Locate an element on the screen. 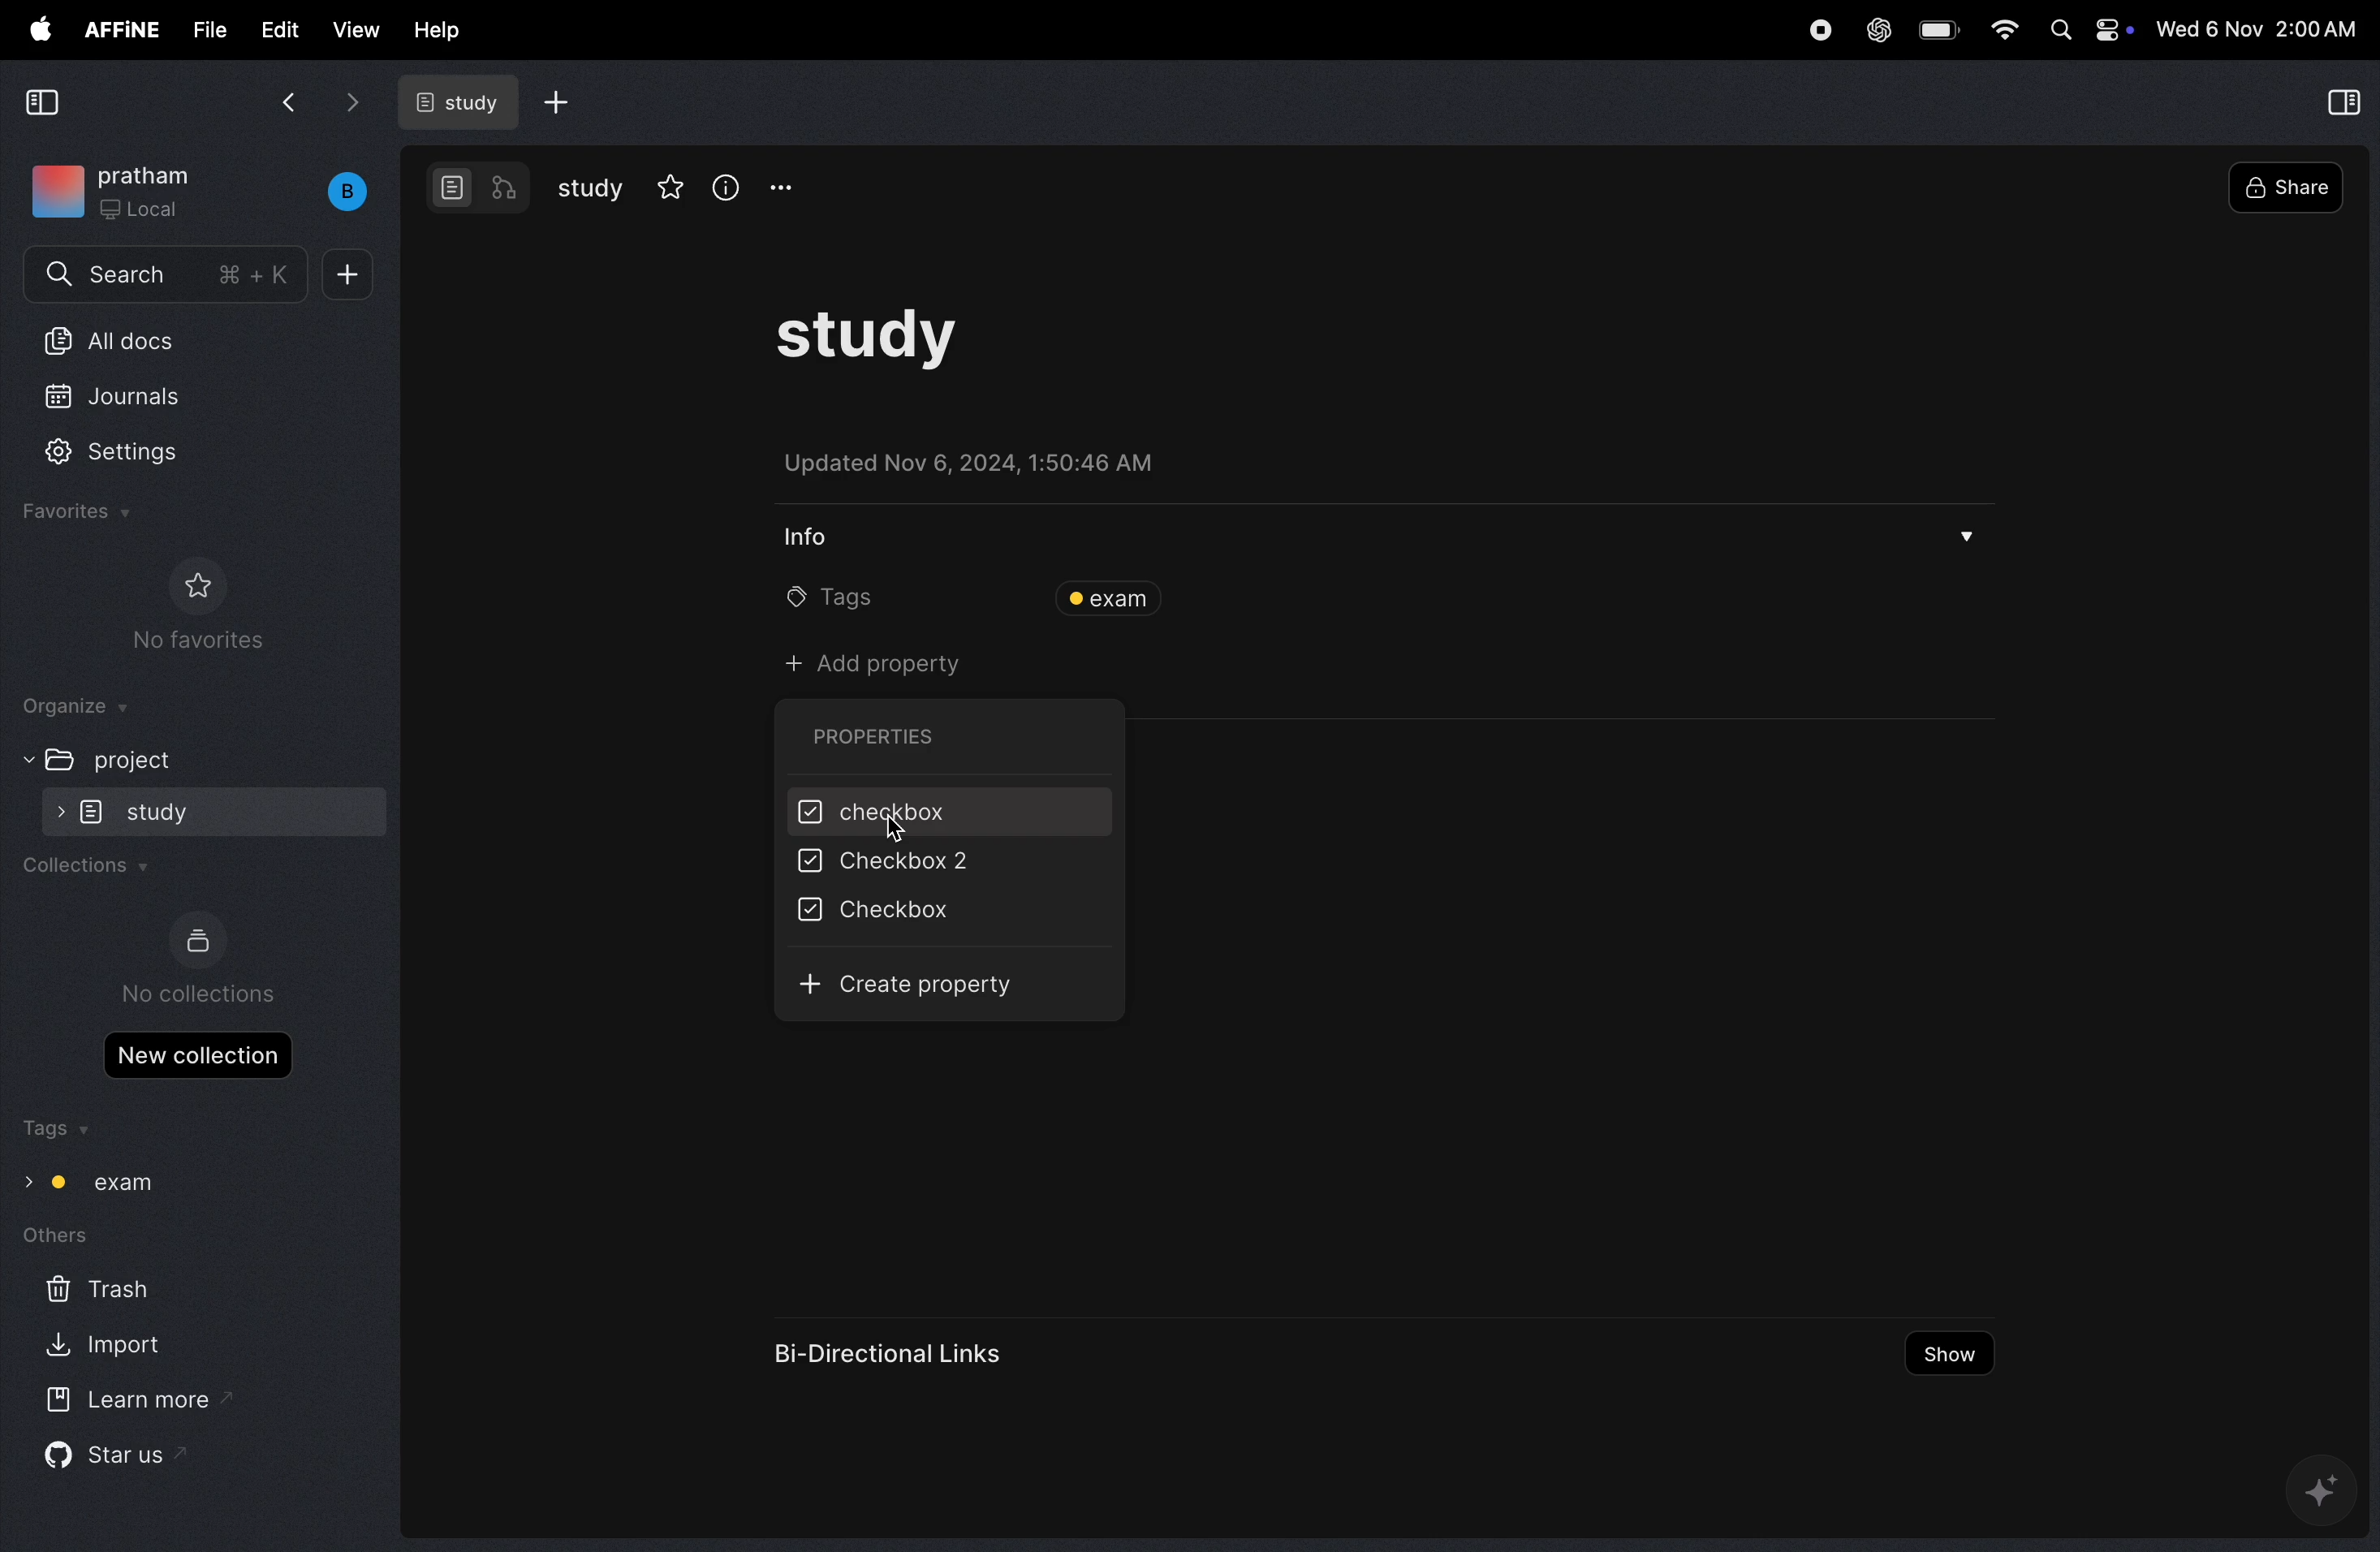  record is located at coordinates (1814, 31).